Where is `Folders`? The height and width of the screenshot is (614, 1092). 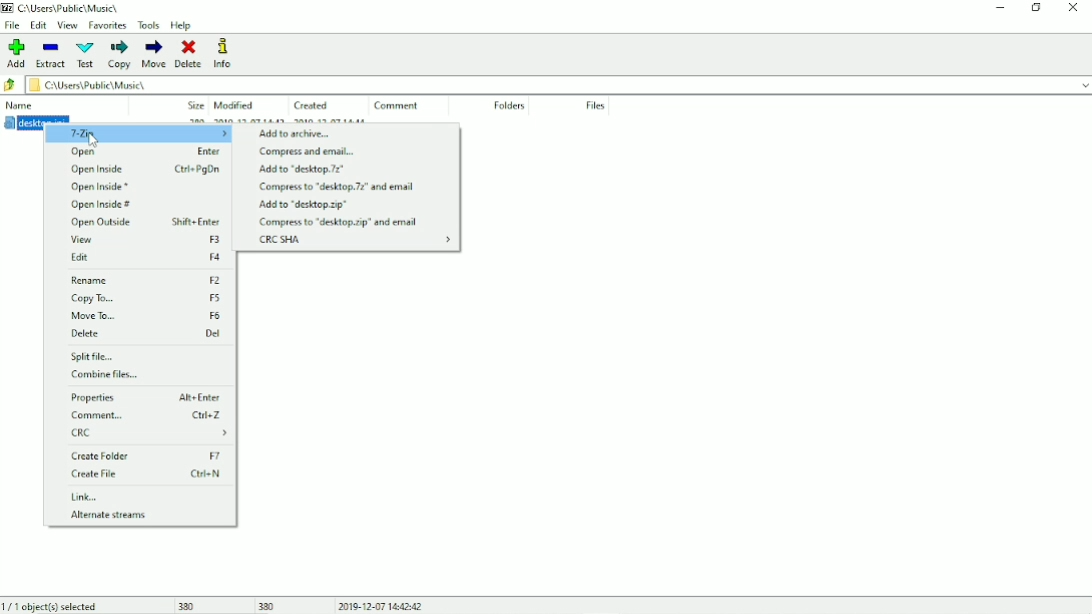 Folders is located at coordinates (509, 106).